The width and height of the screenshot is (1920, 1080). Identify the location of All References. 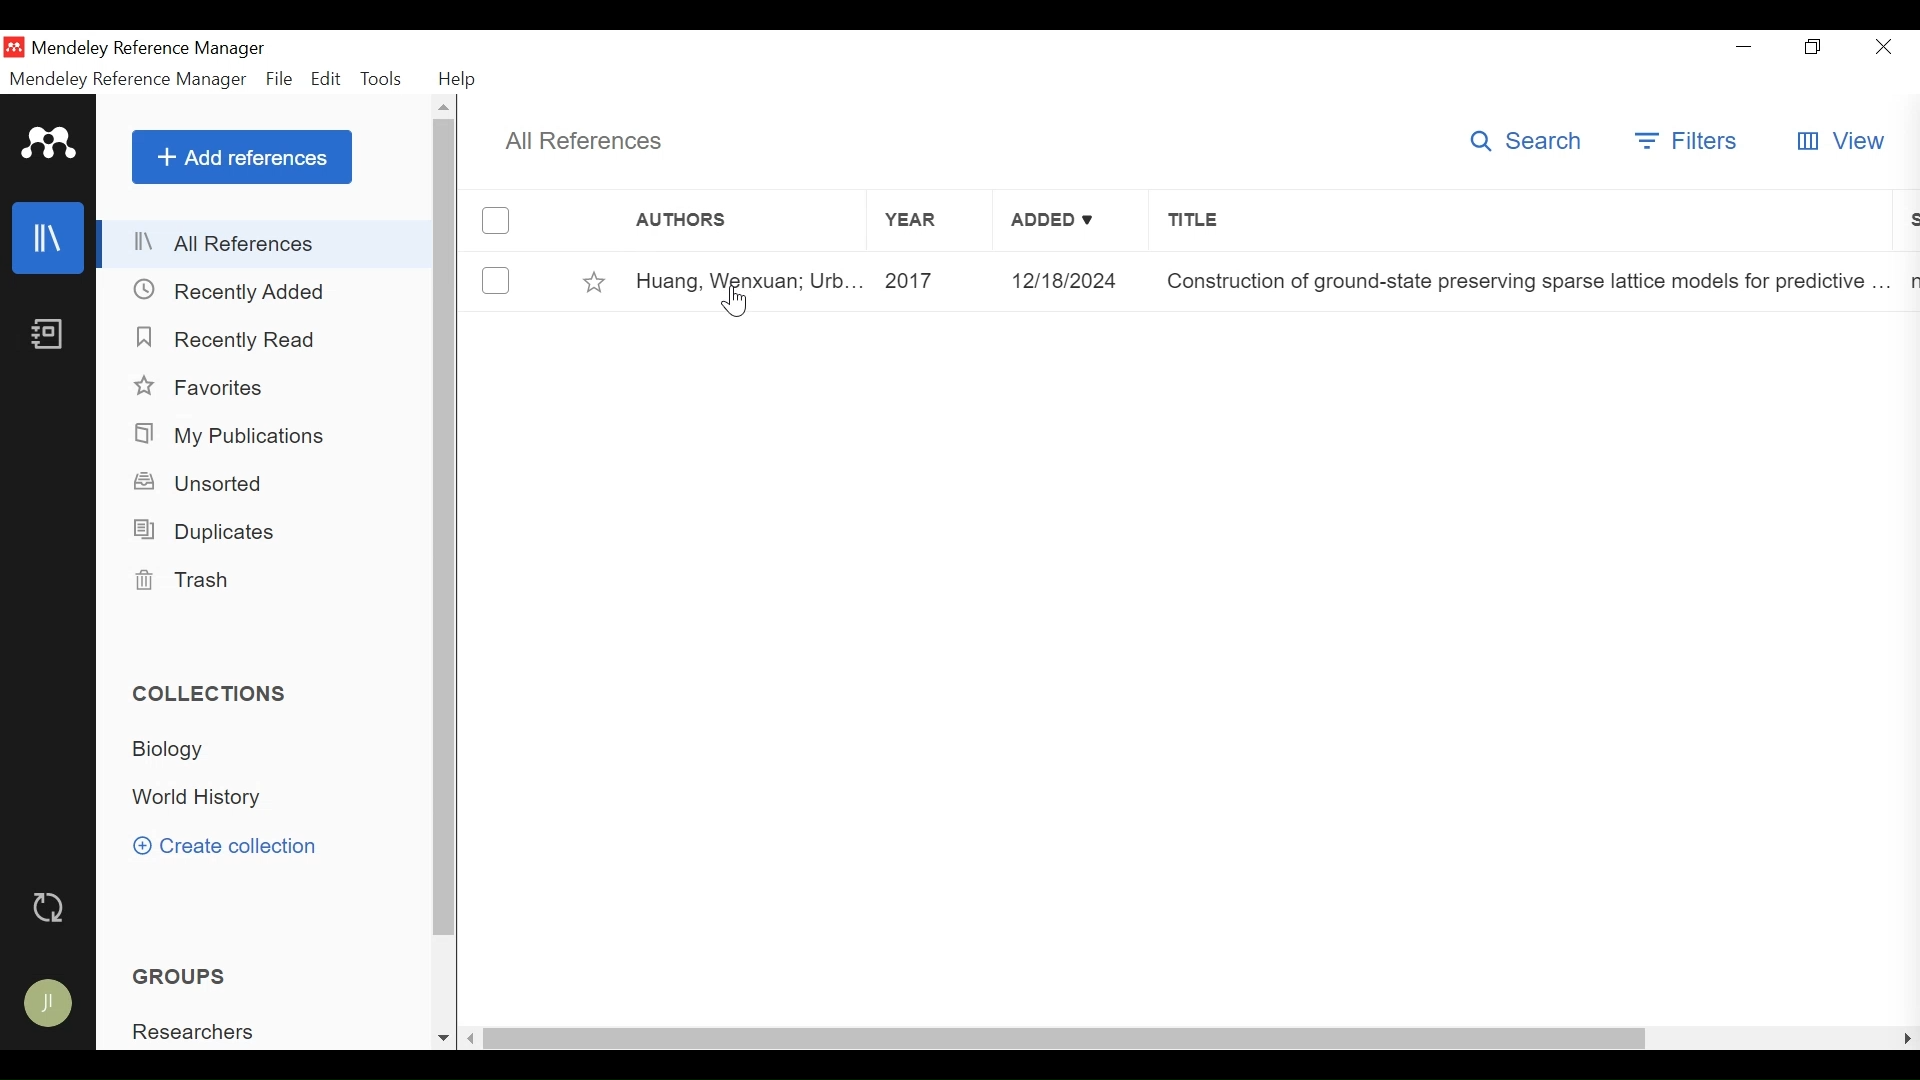
(585, 142).